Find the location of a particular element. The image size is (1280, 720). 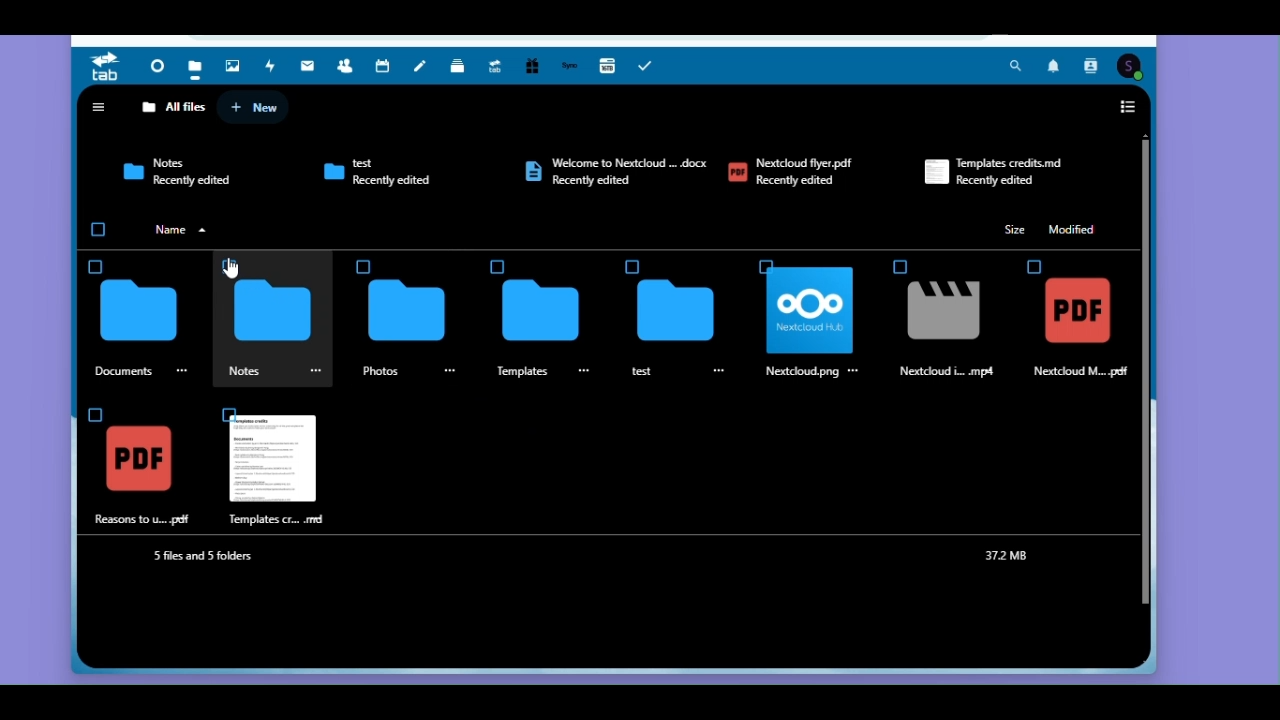

Icon is located at coordinates (1028, 264).